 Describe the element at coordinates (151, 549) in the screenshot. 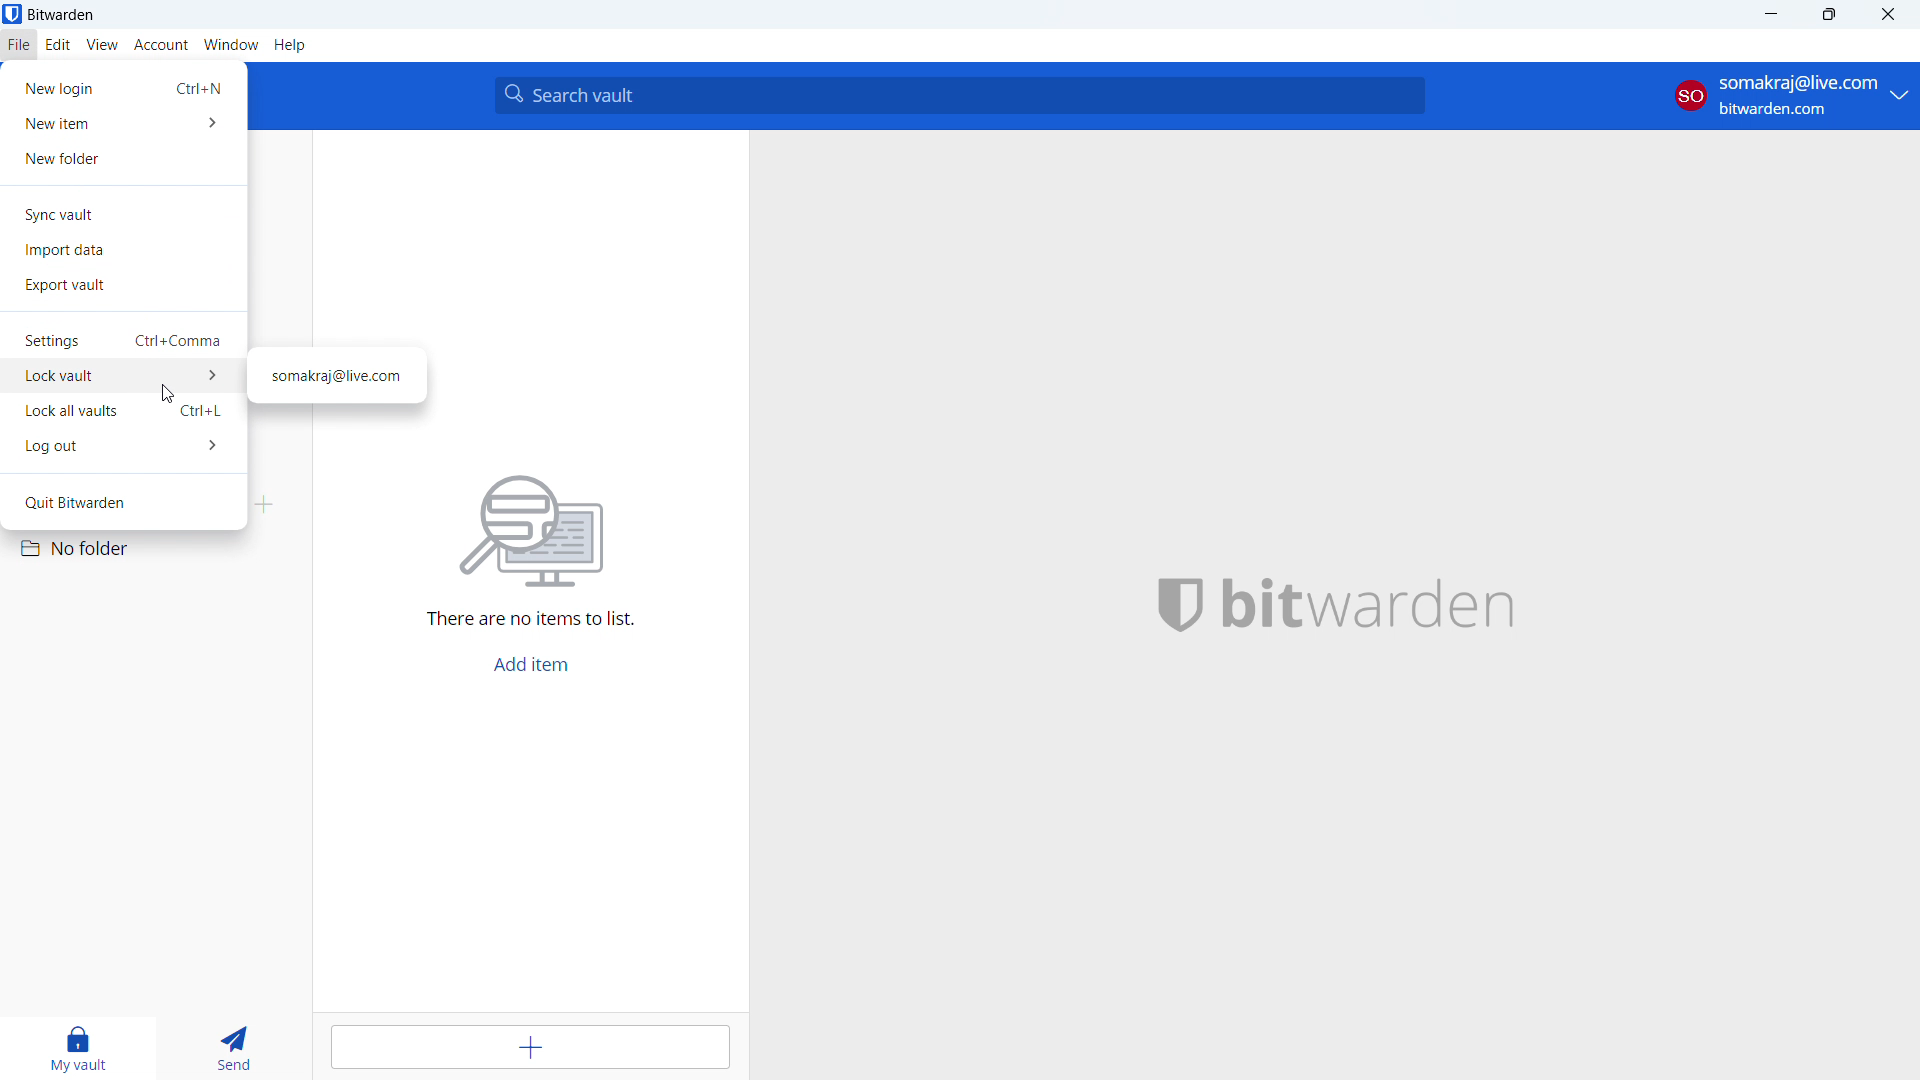

I see `no folder` at that location.